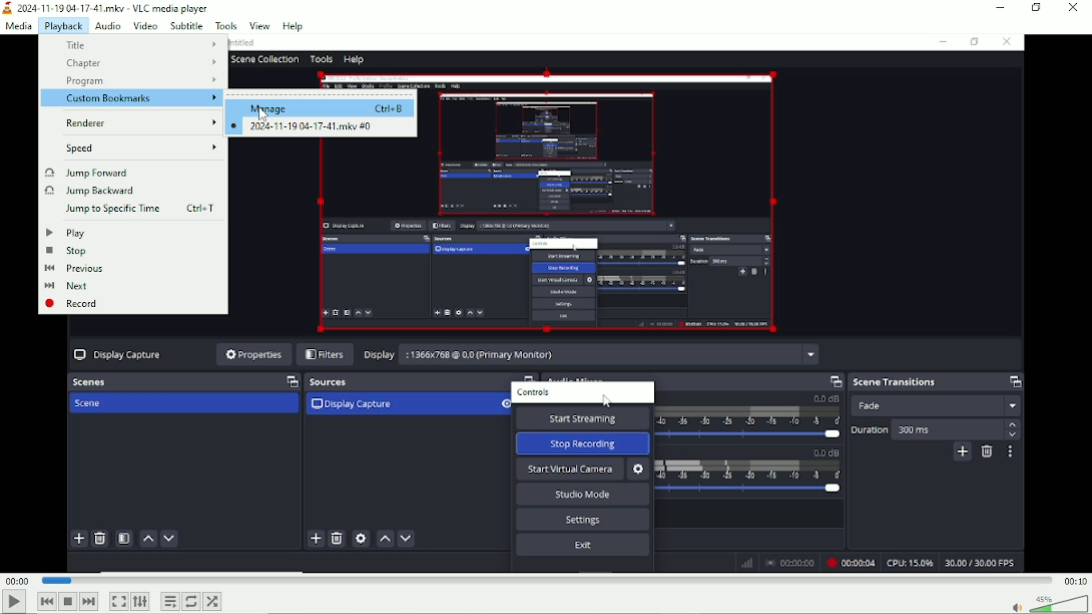  What do you see at coordinates (169, 601) in the screenshot?
I see `Toggle playlist` at bounding box center [169, 601].